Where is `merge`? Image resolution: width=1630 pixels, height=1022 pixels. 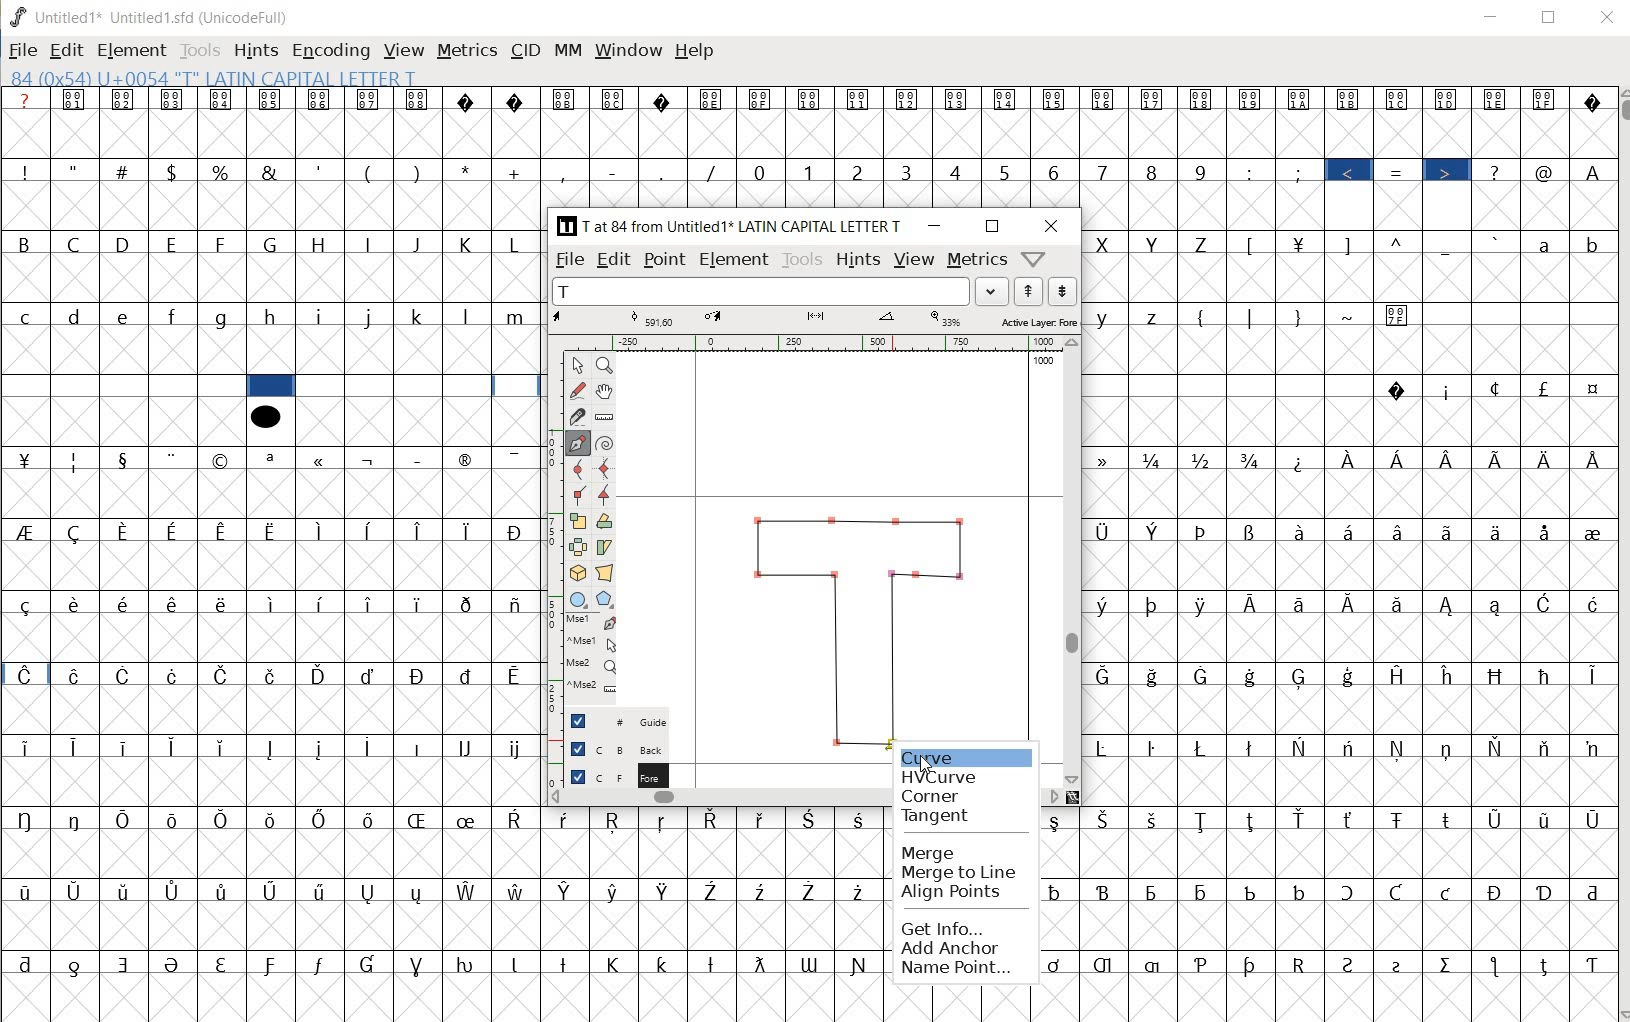 merge is located at coordinates (931, 854).